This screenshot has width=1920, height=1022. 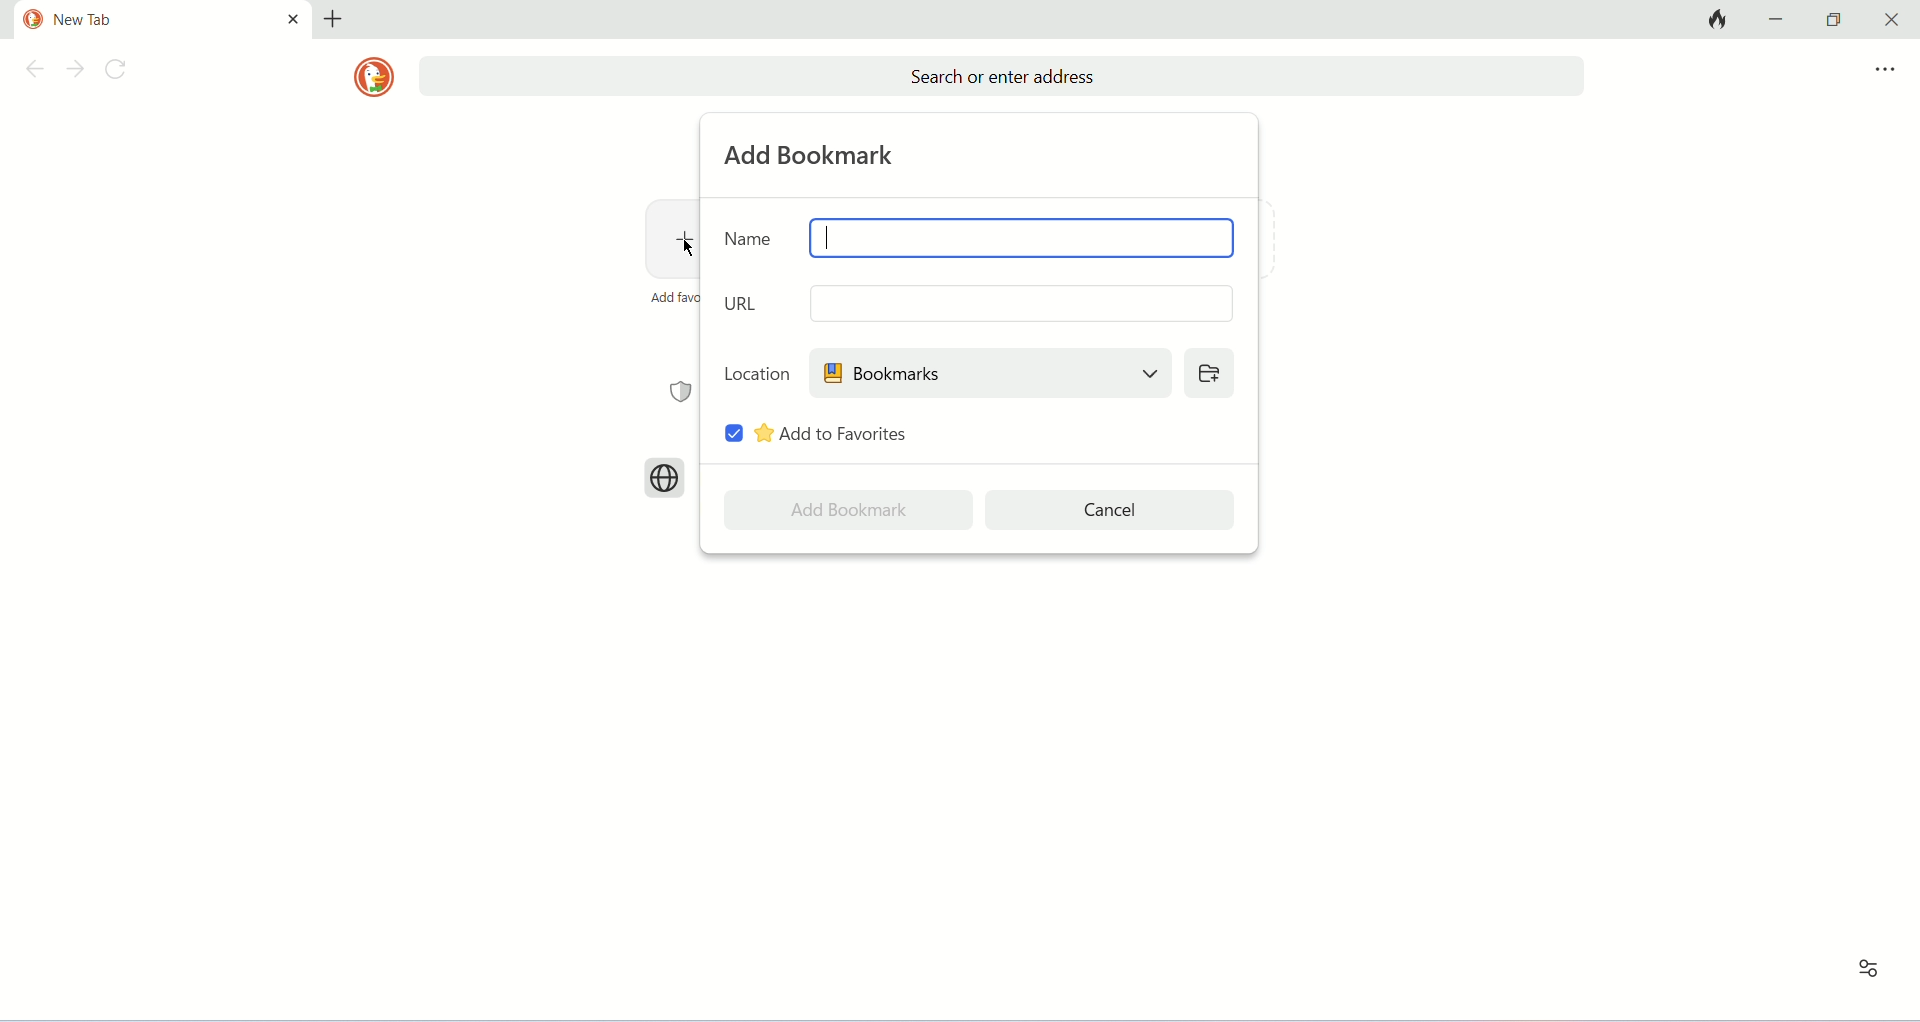 What do you see at coordinates (827, 237) in the screenshot?
I see `typing name` at bounding box center [827, 237].